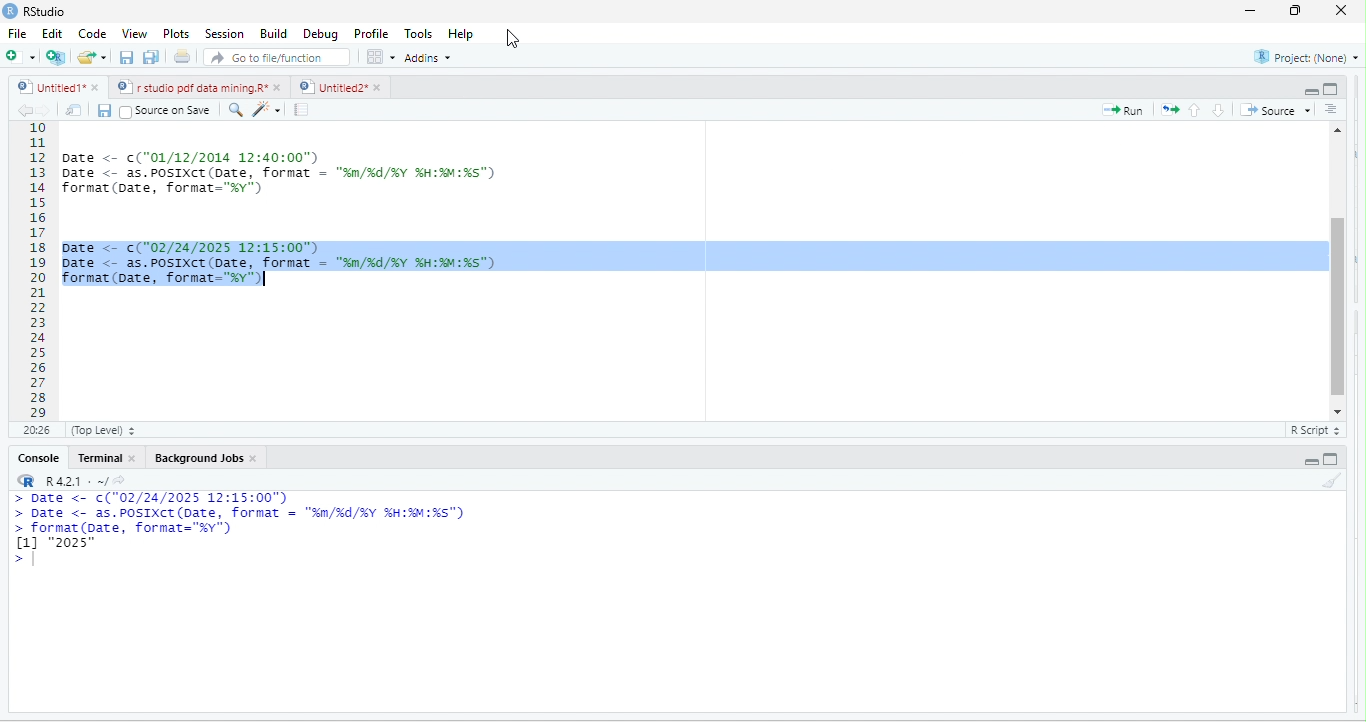  I want to click on find/ replace, so click(232, 110).